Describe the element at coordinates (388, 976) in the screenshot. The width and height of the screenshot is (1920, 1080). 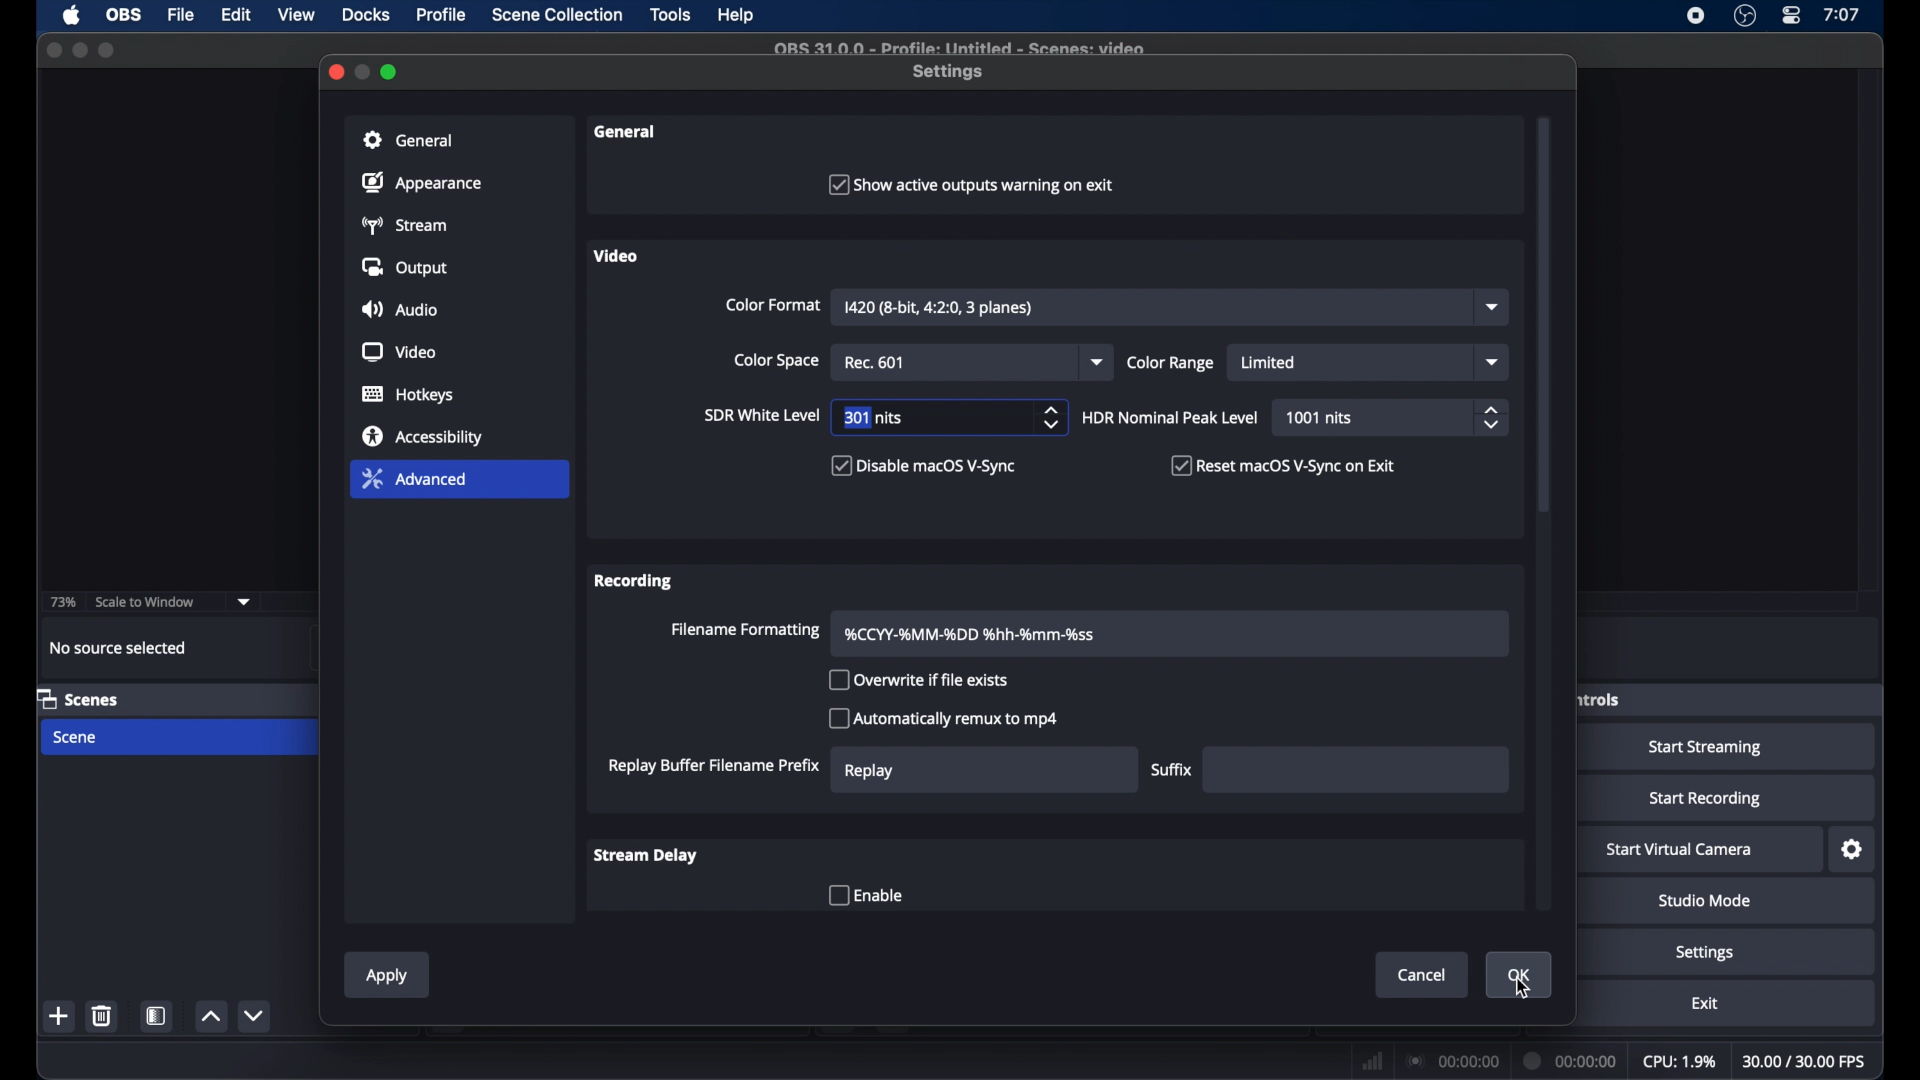
I see `apply` at that location.